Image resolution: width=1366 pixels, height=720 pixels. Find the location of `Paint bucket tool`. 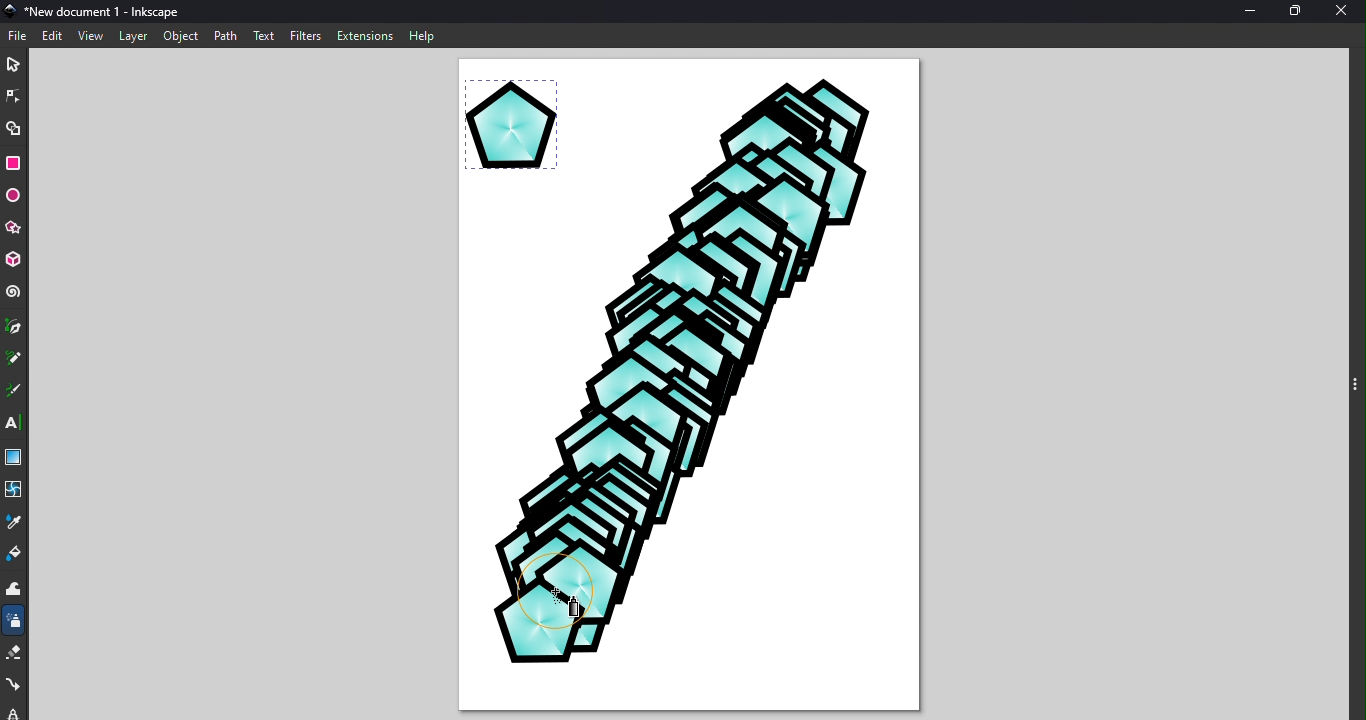

Paint bucket tool is located at coordinates (13, 556).